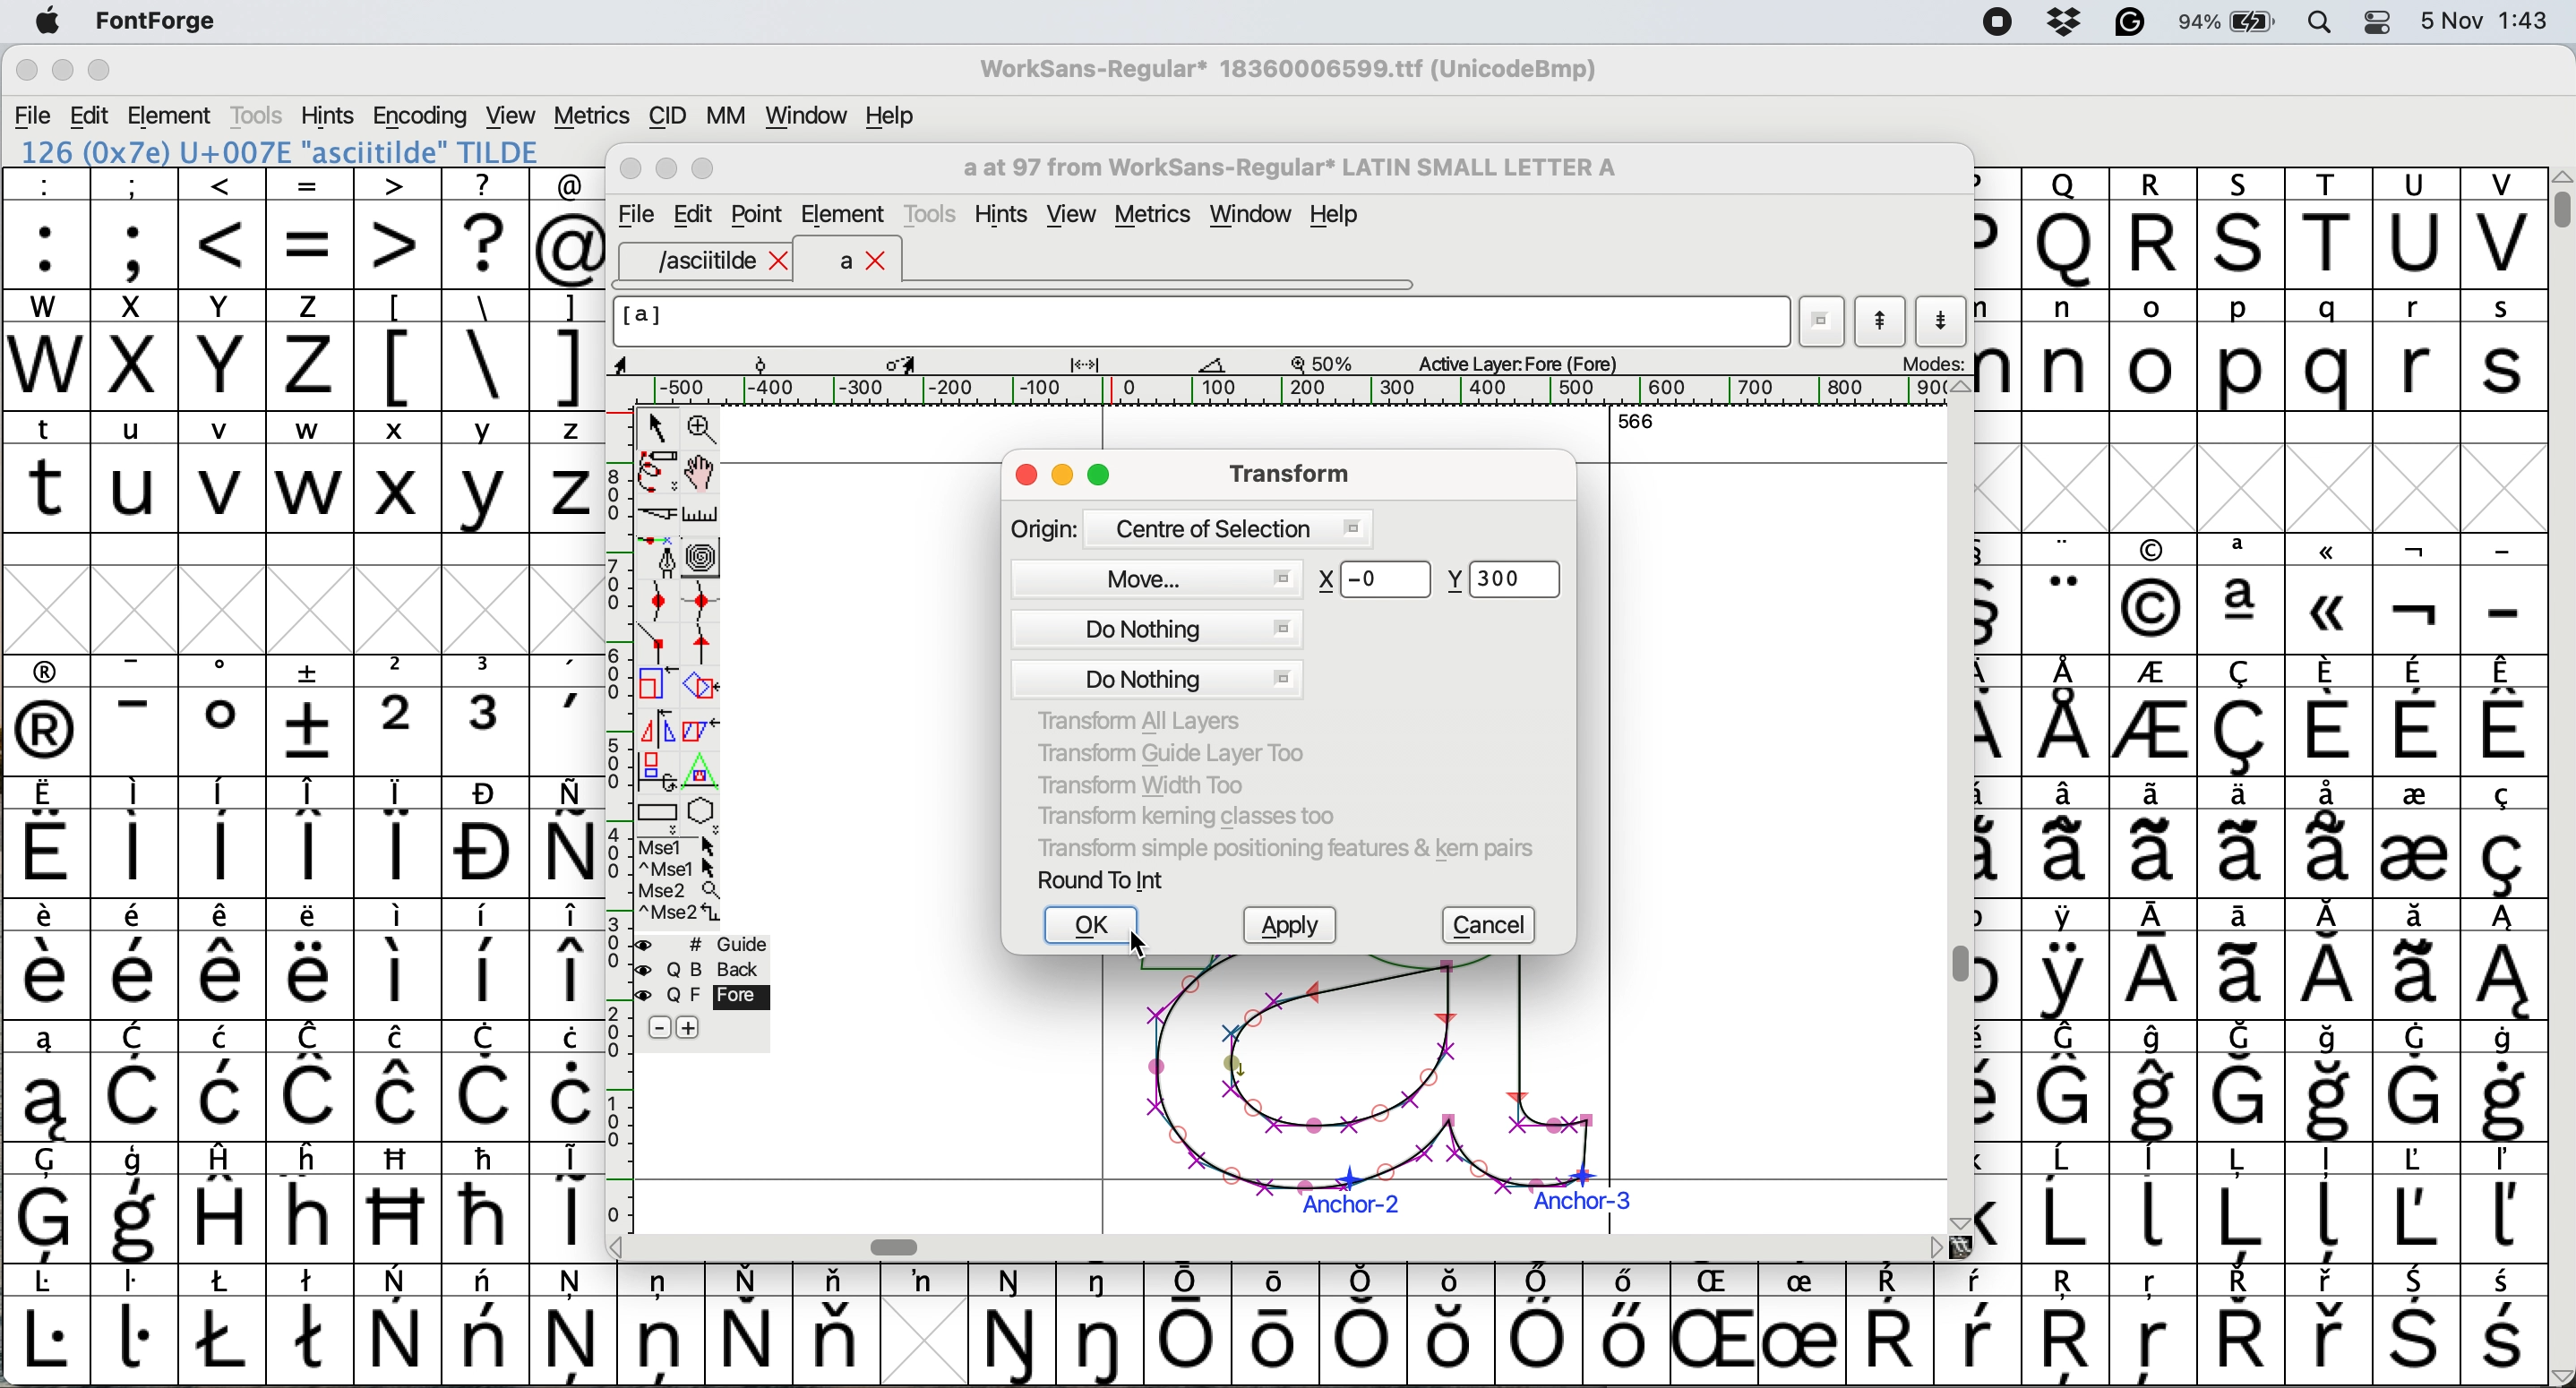  I want to click on metrics, so click(591, 116).